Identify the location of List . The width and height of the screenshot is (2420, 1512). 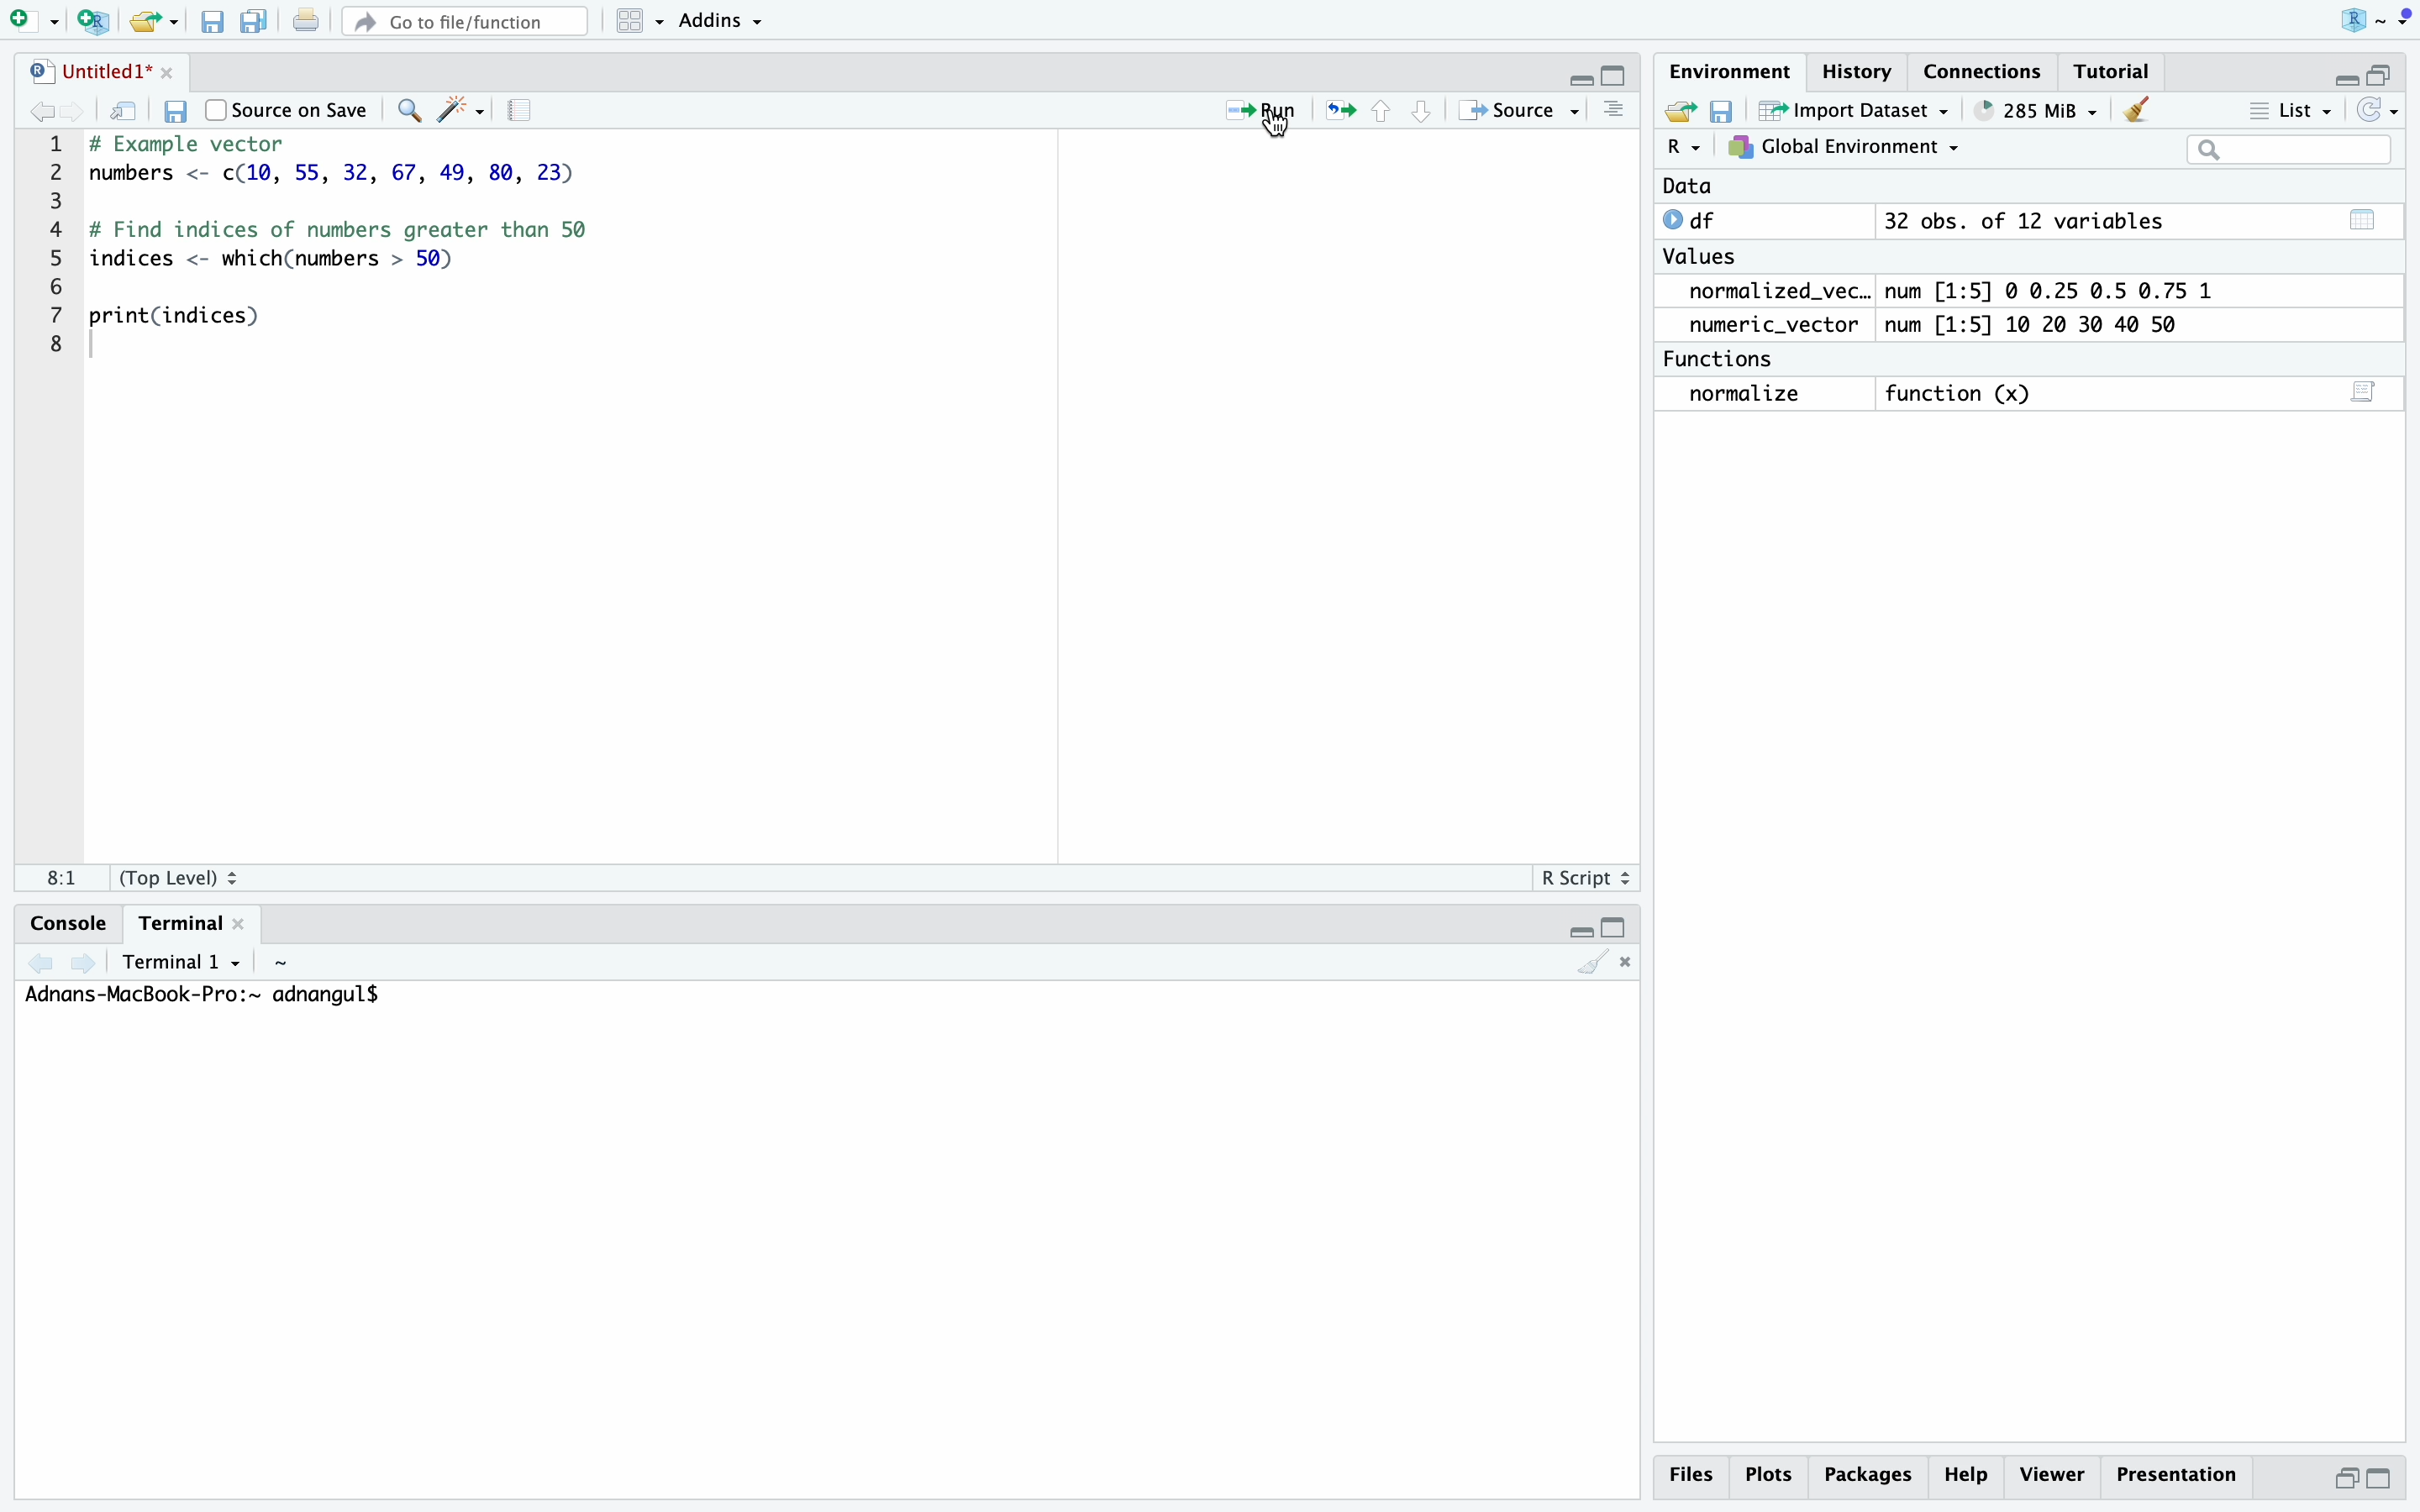
(2293, 109).